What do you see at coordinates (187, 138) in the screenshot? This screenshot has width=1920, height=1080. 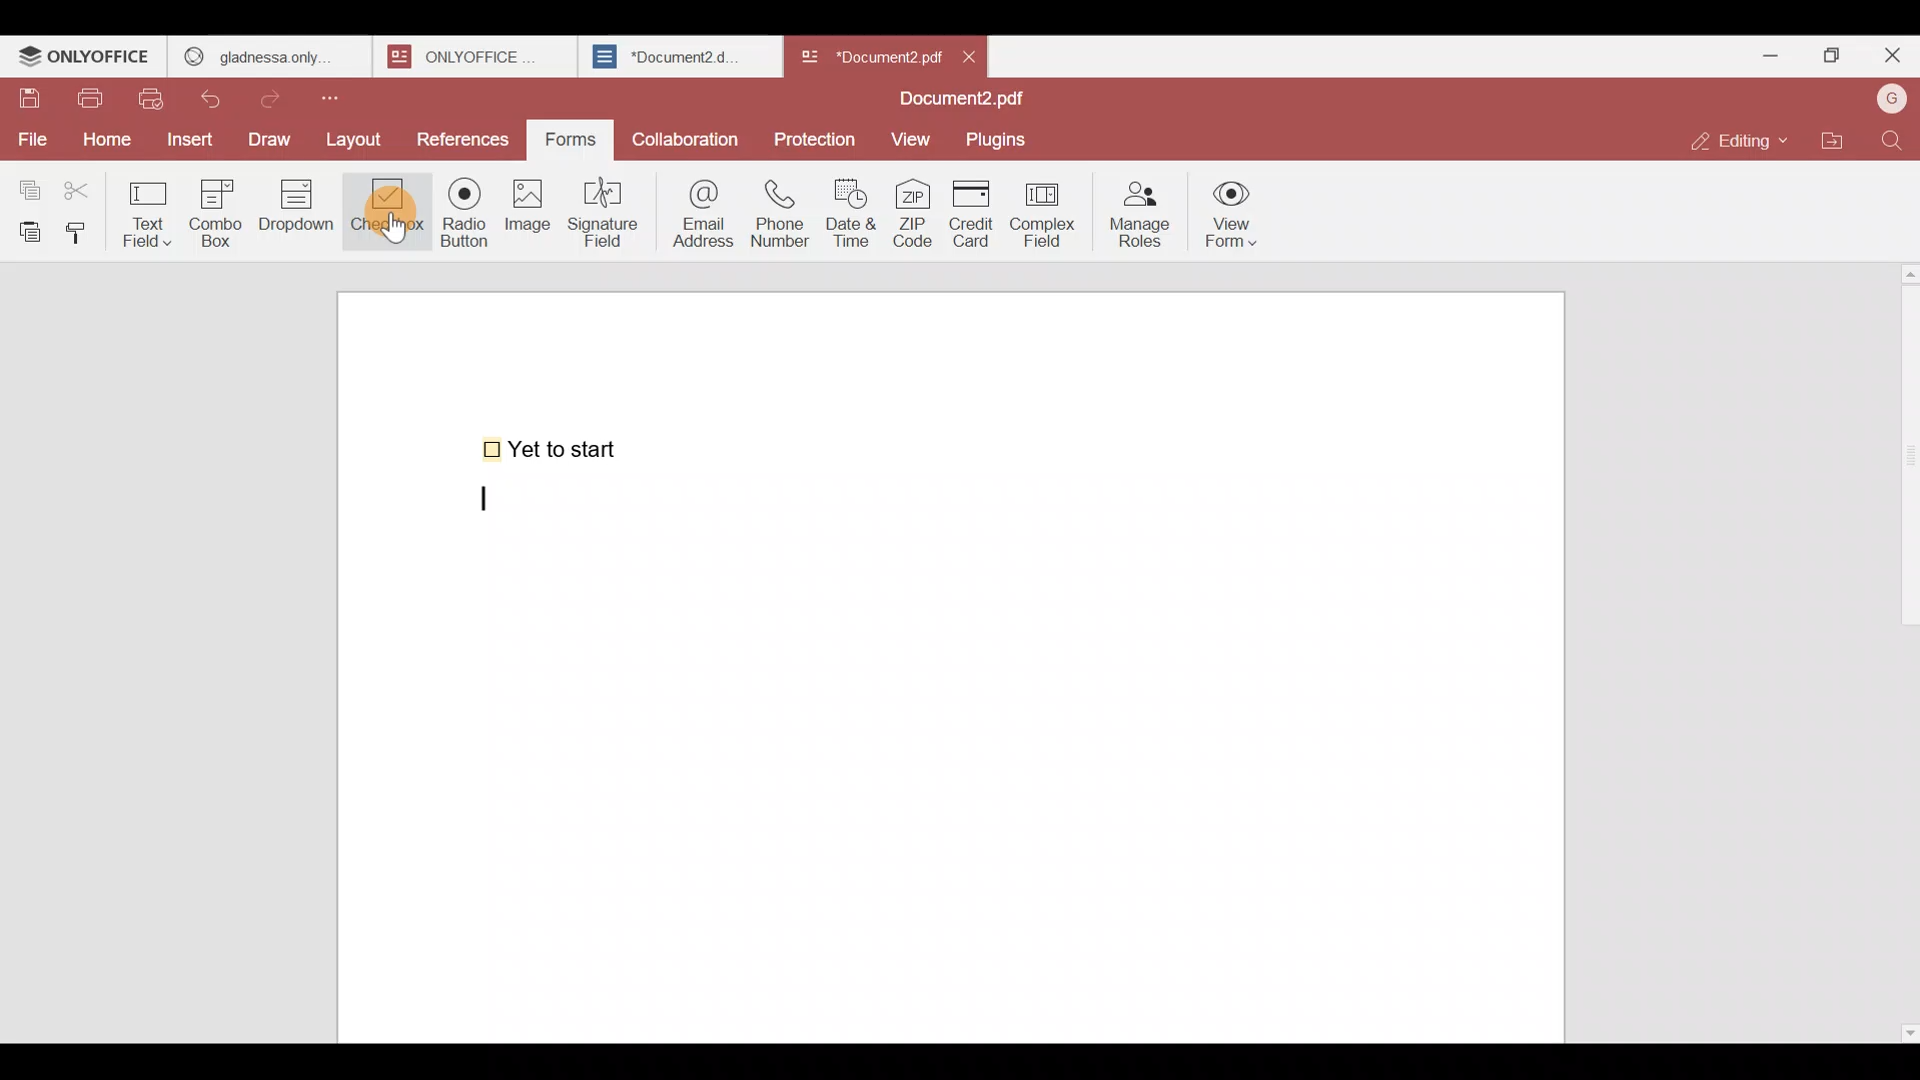 I see `Insert` at bounding box center [187, 138].